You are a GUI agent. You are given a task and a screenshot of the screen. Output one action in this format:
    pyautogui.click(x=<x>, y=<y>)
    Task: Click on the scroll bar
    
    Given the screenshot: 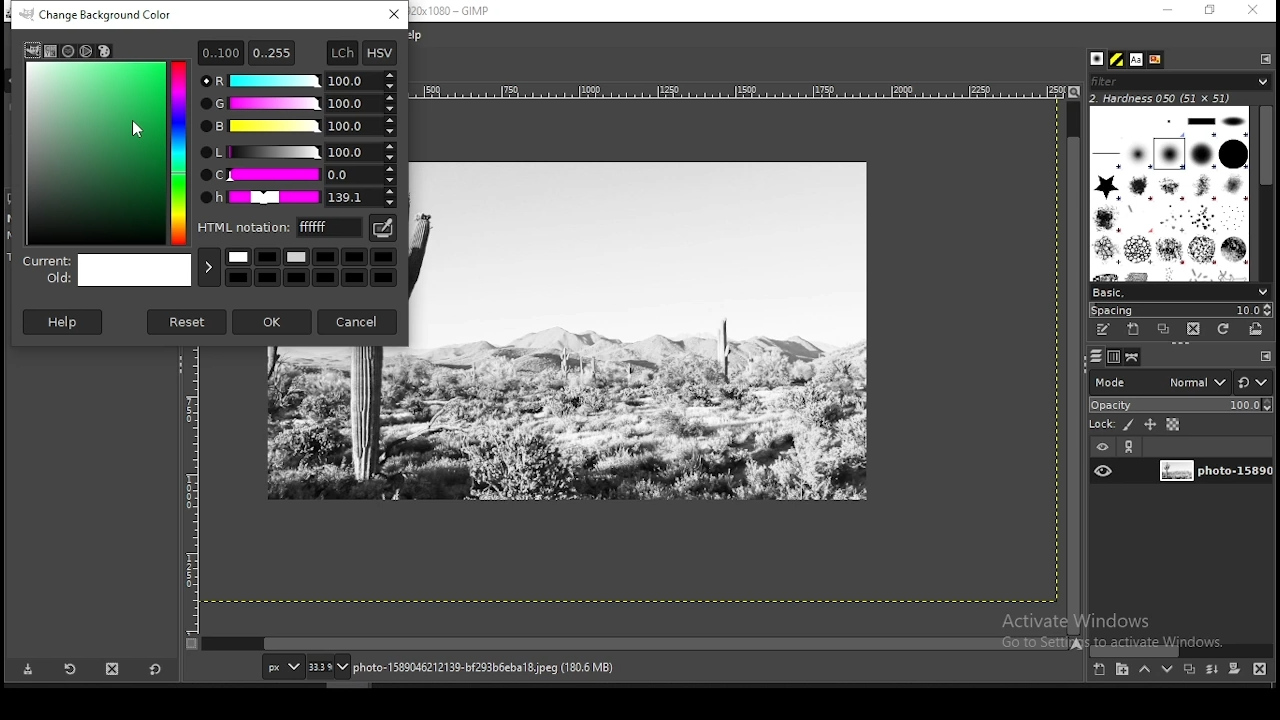 What is the action you would take?
    pyautogui.click(x=1266, y=191)
    